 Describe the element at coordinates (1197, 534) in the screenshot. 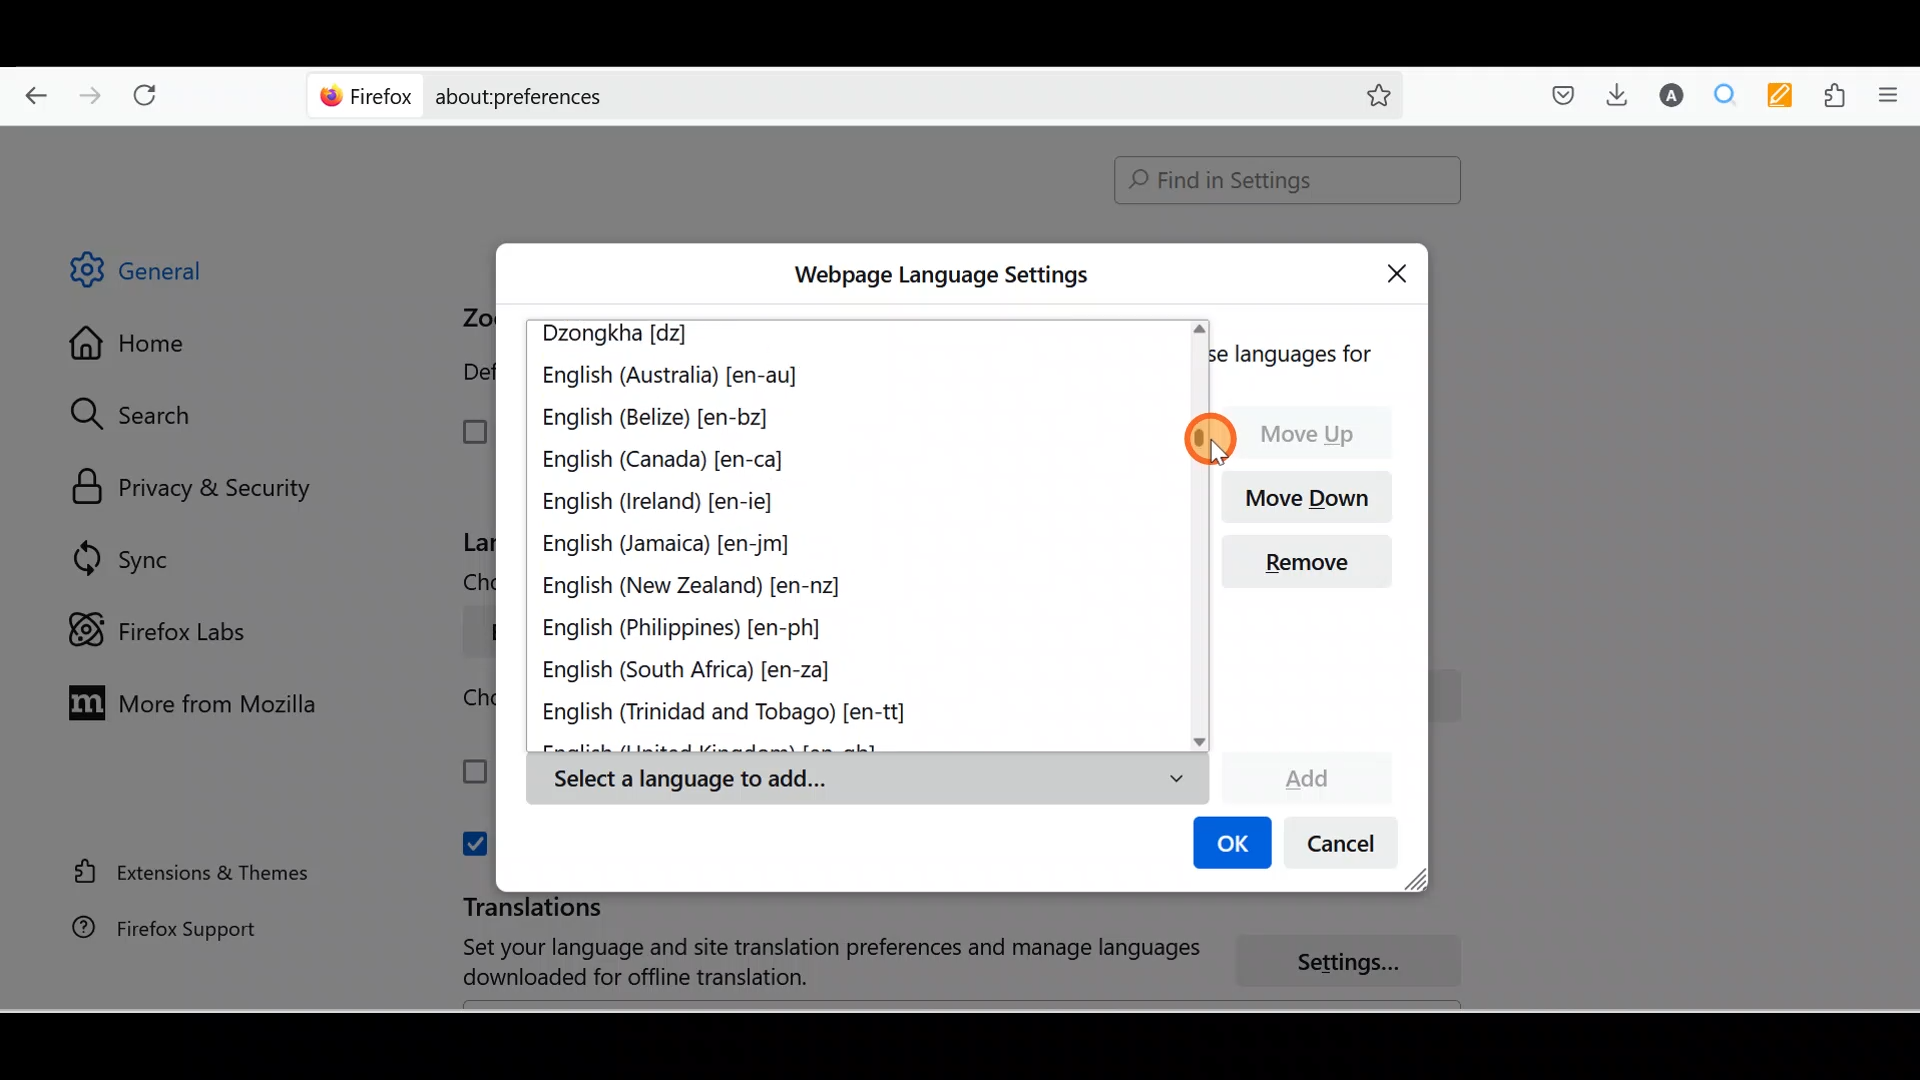

I see `Scroll bar` at that location.